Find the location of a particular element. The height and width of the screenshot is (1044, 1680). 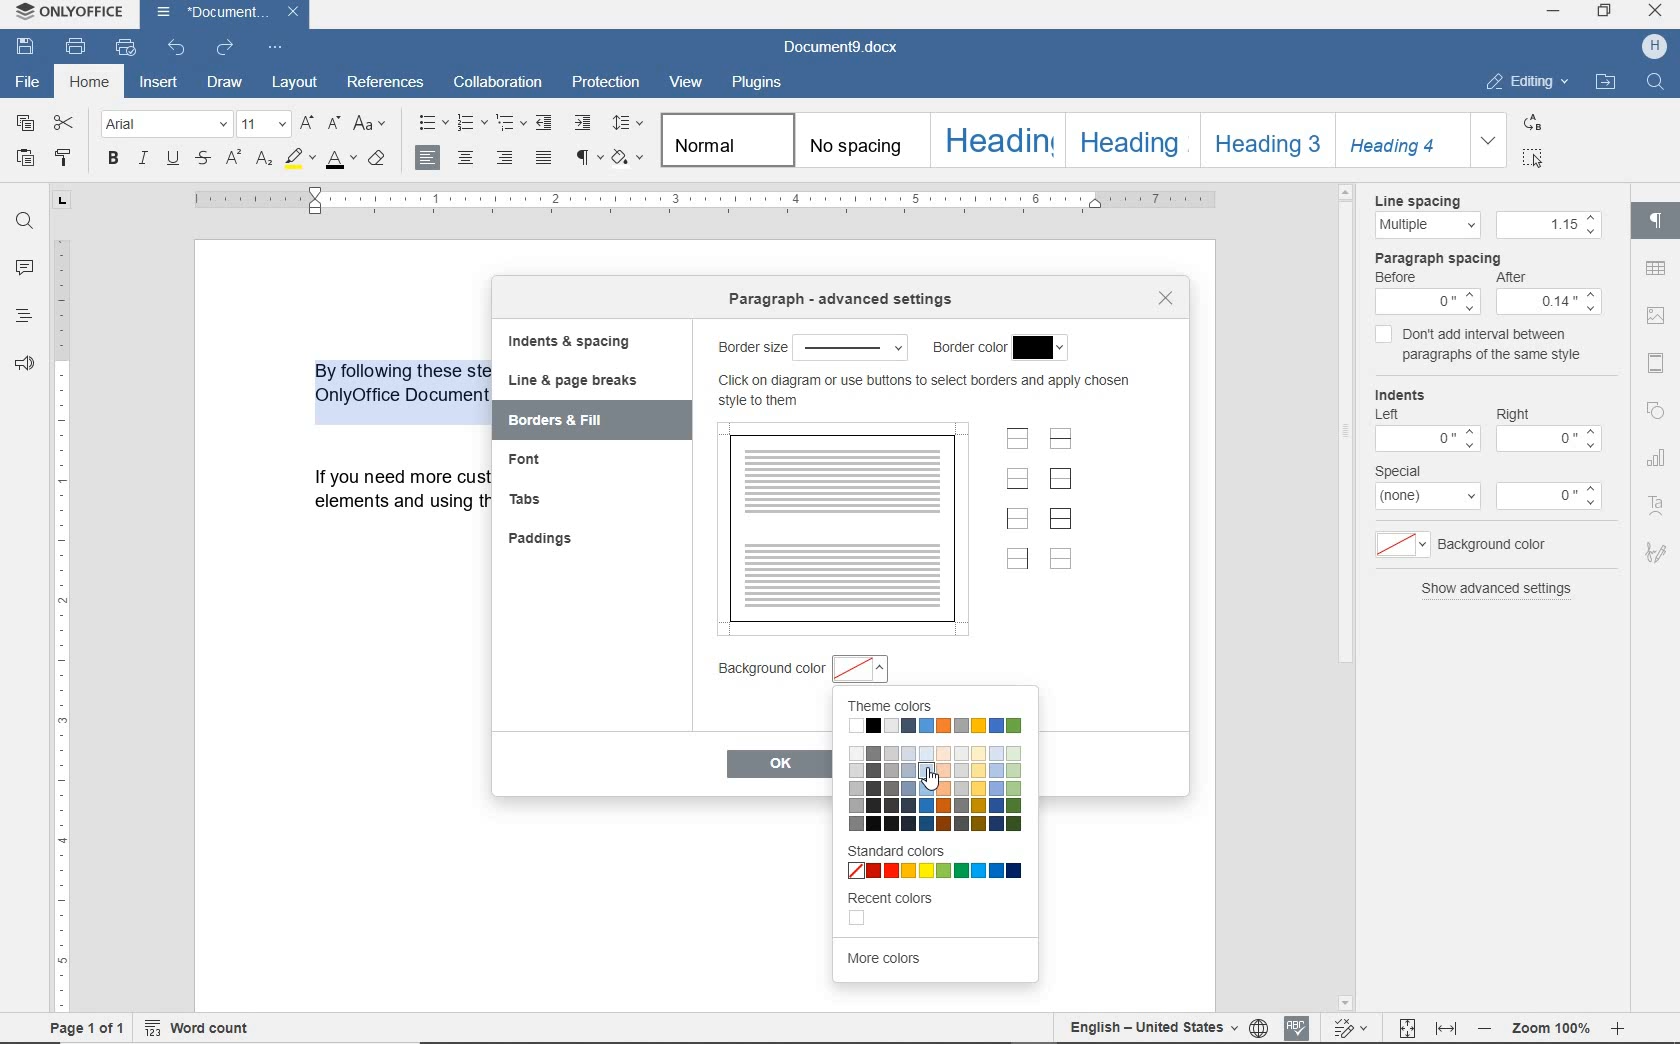

tabs is located at coordinates (533, 500).